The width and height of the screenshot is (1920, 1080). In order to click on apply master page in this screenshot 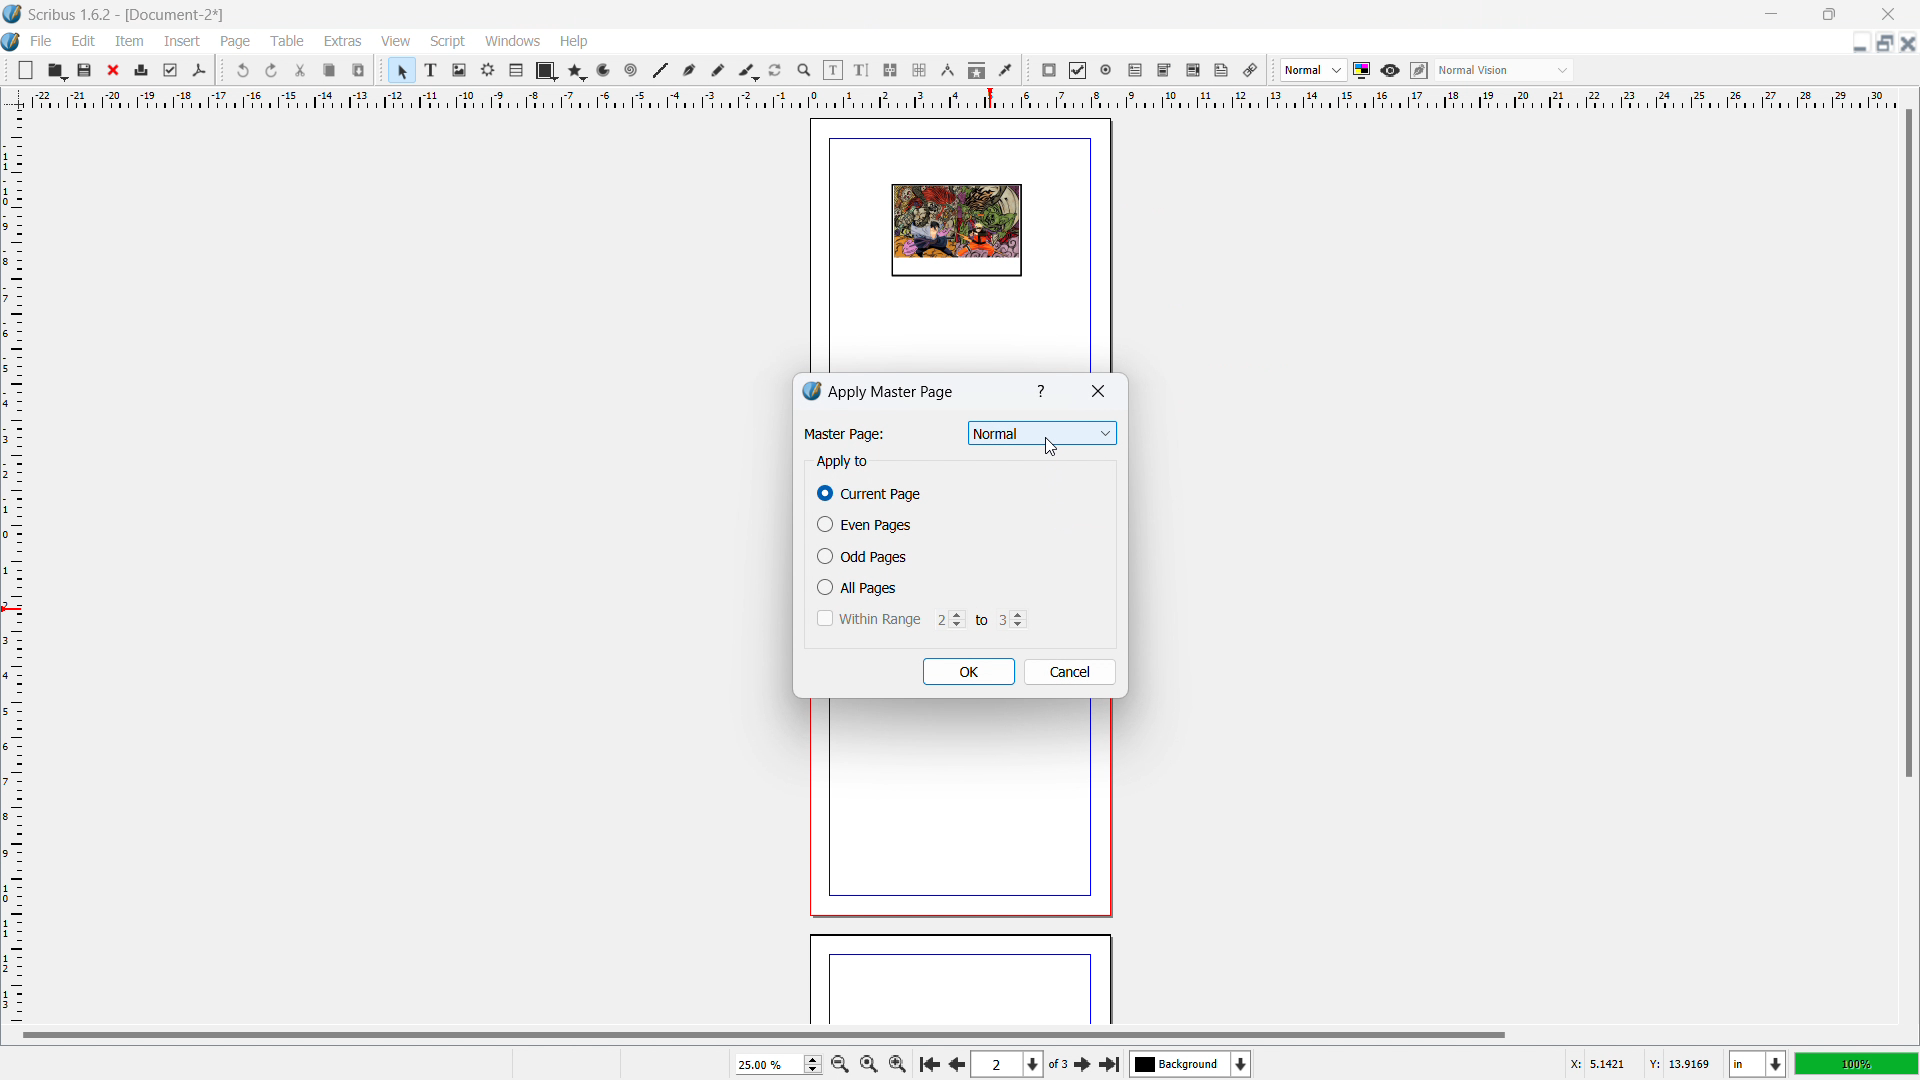, I will do `click(893, 391)`.